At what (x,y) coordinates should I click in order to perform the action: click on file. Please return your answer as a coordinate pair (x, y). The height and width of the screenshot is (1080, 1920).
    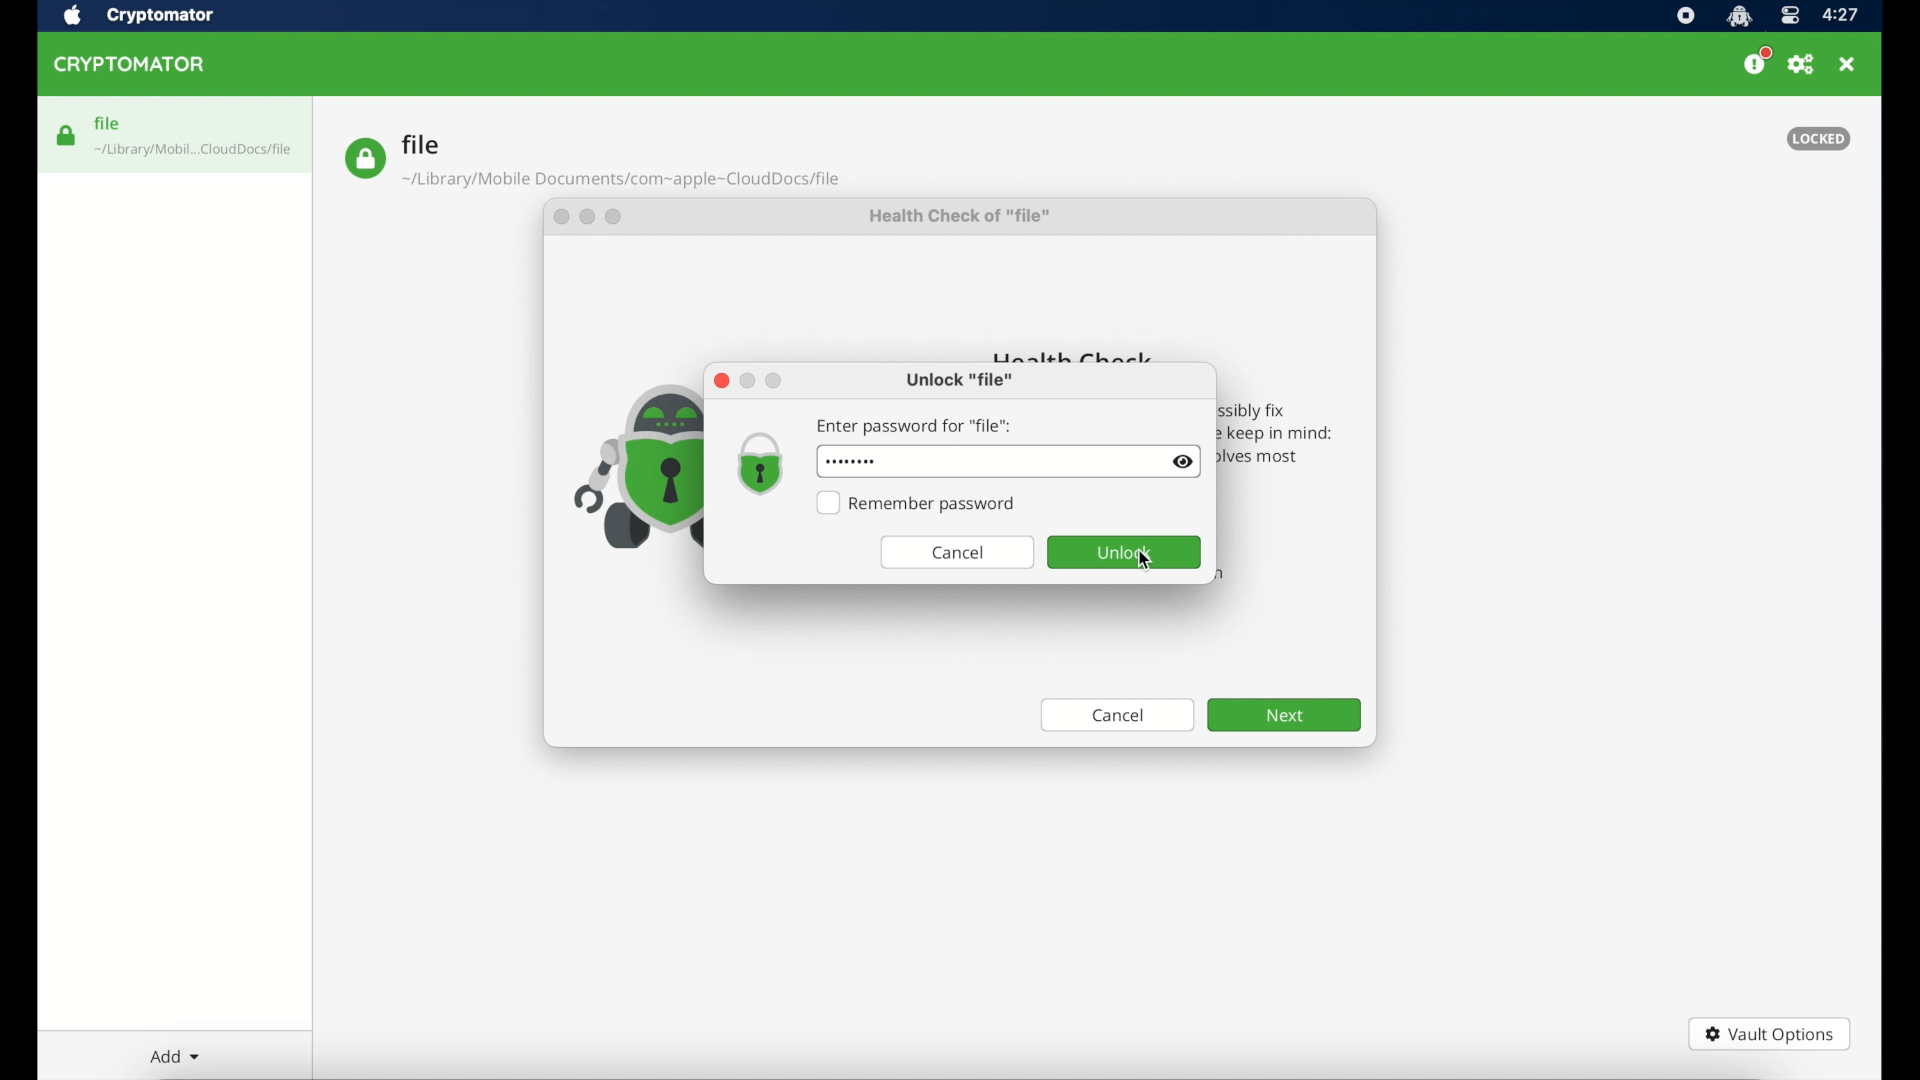
    Looking at the image, I should click on (592, 161).